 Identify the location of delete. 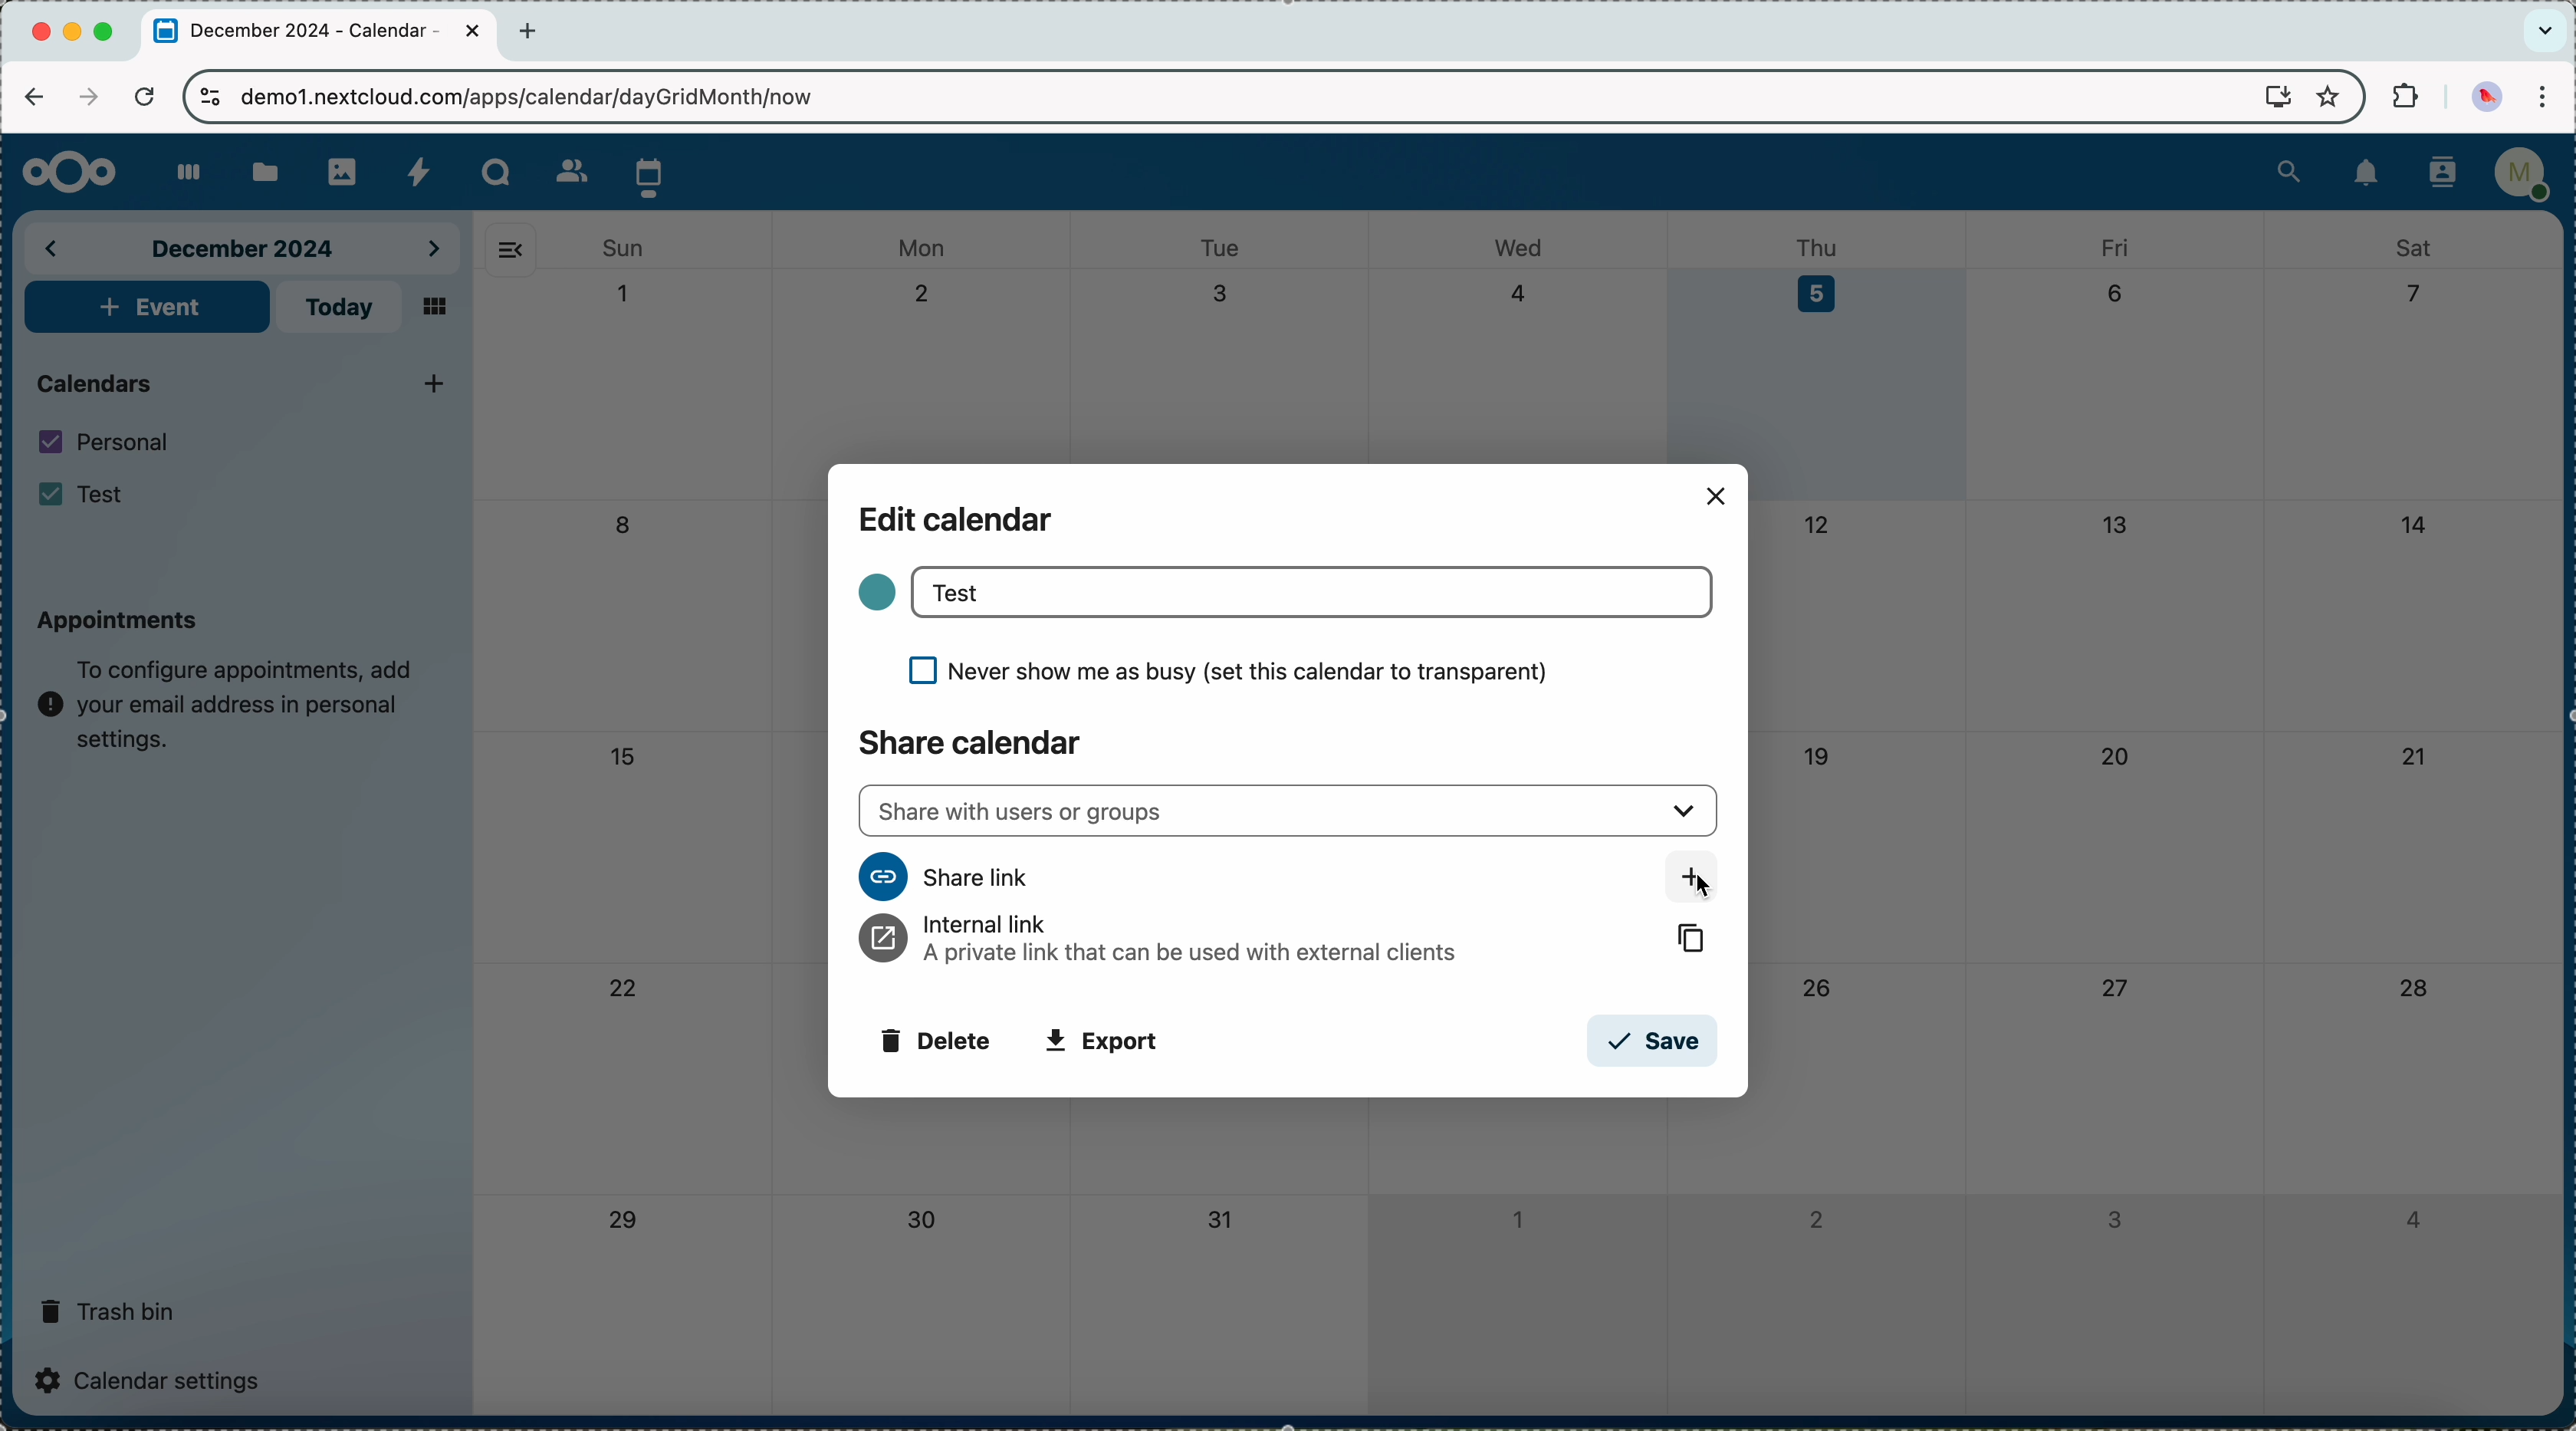
(932, 1041).